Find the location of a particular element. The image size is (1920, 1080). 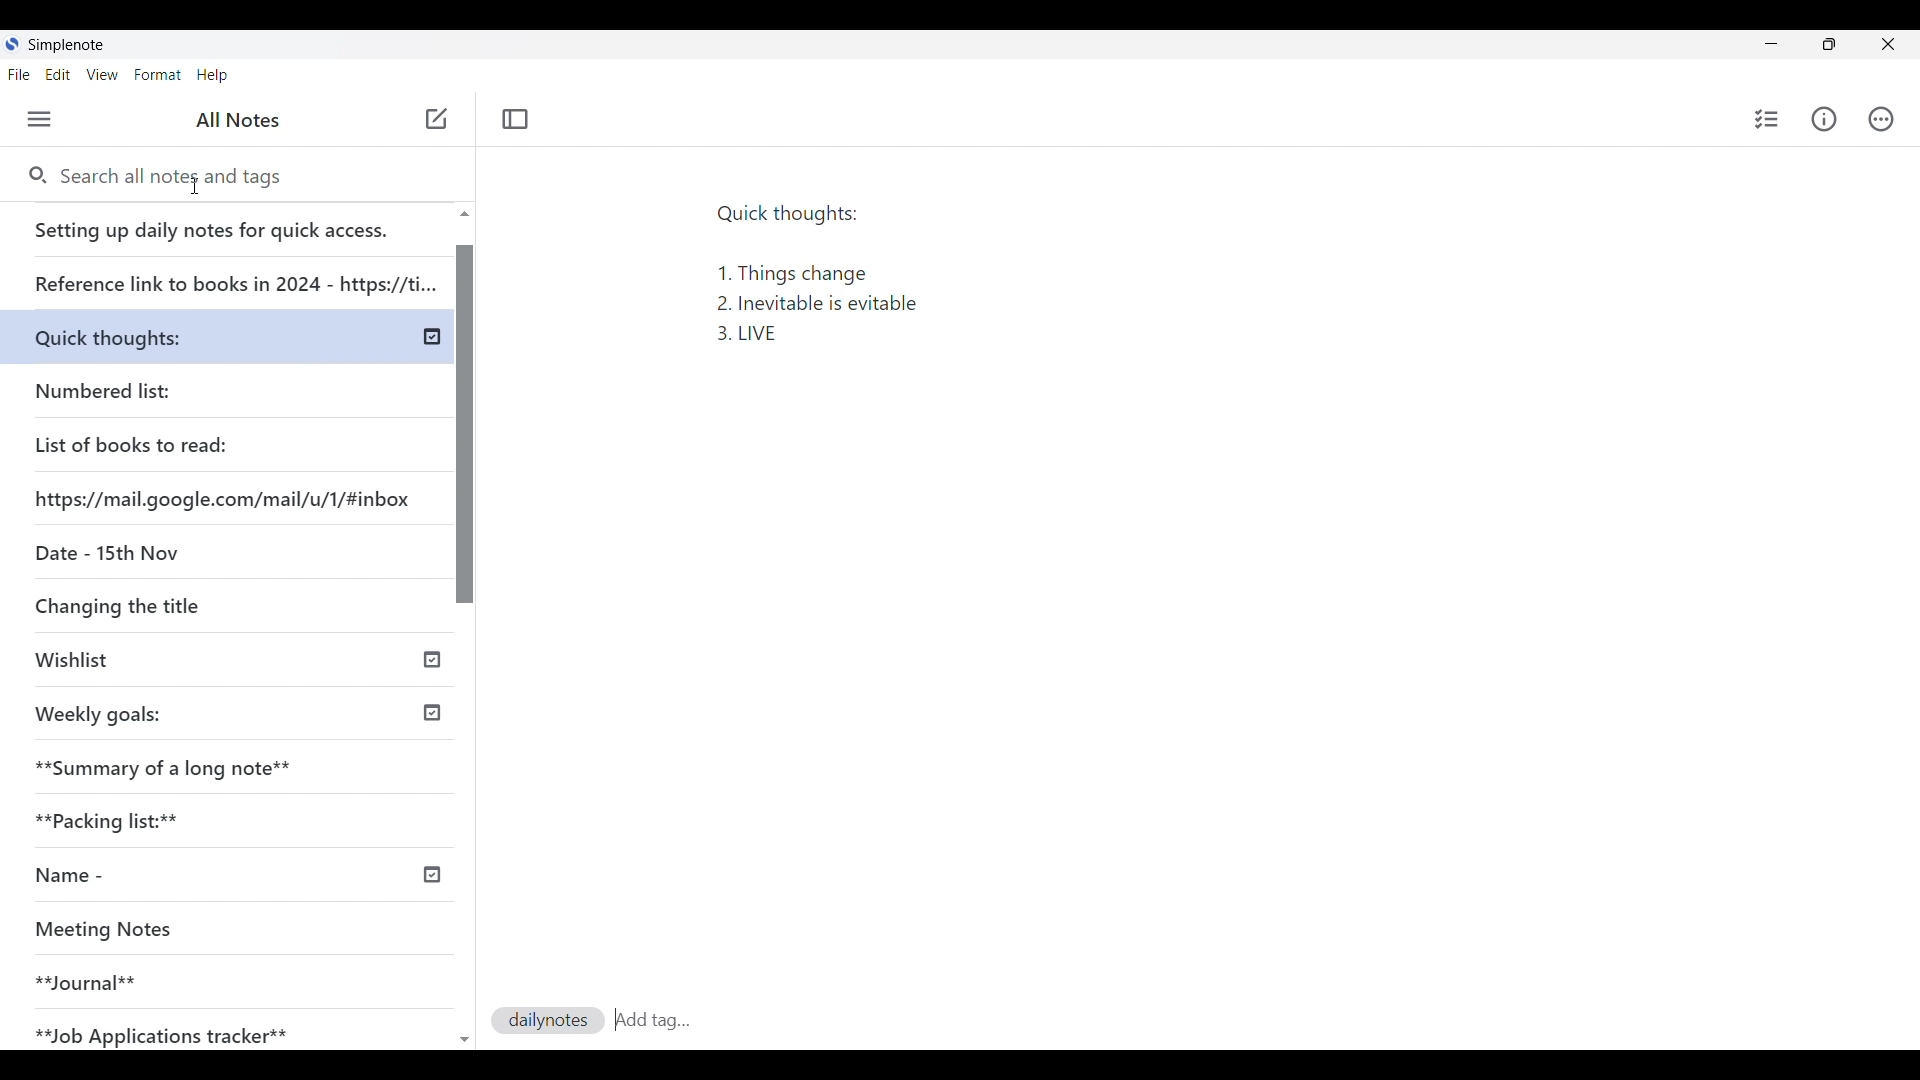

Actions is located at coordinates (1879, 118).